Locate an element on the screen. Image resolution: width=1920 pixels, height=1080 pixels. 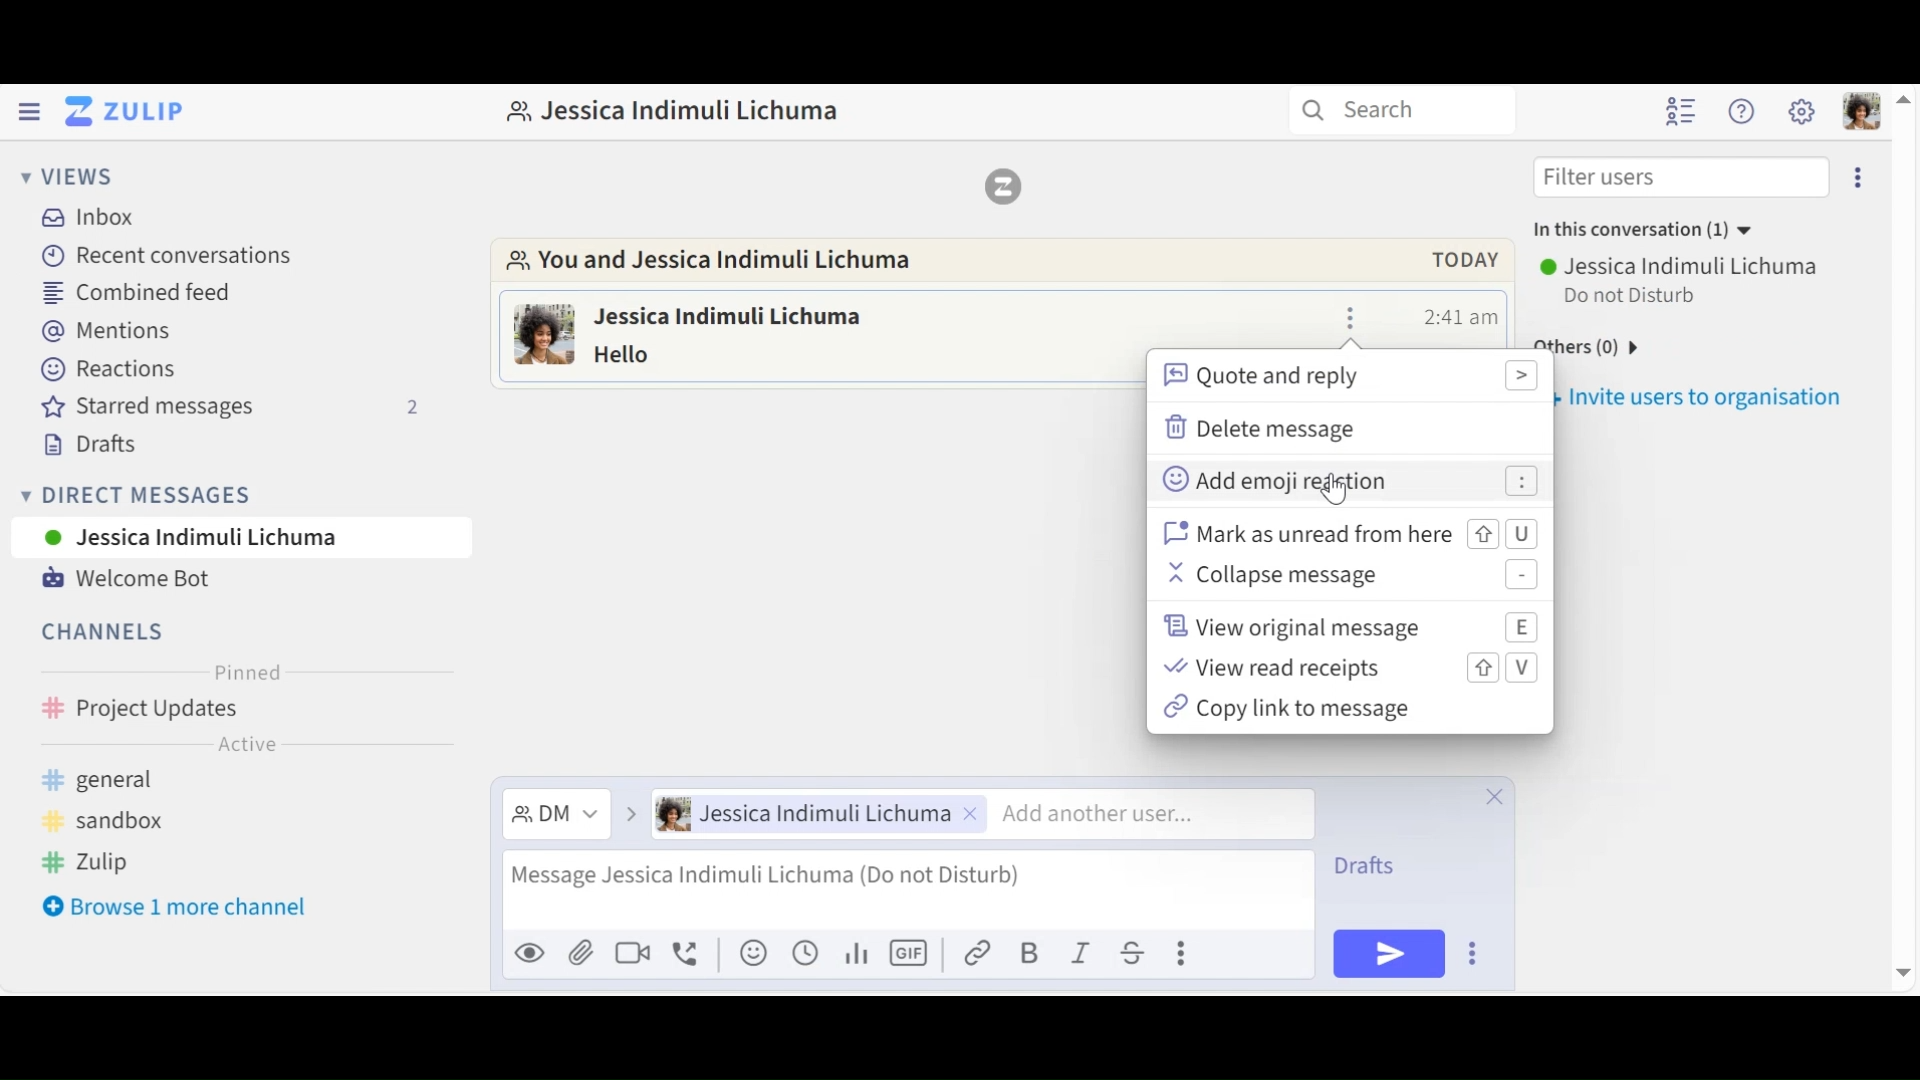
message is located at coordinates (652, 354).